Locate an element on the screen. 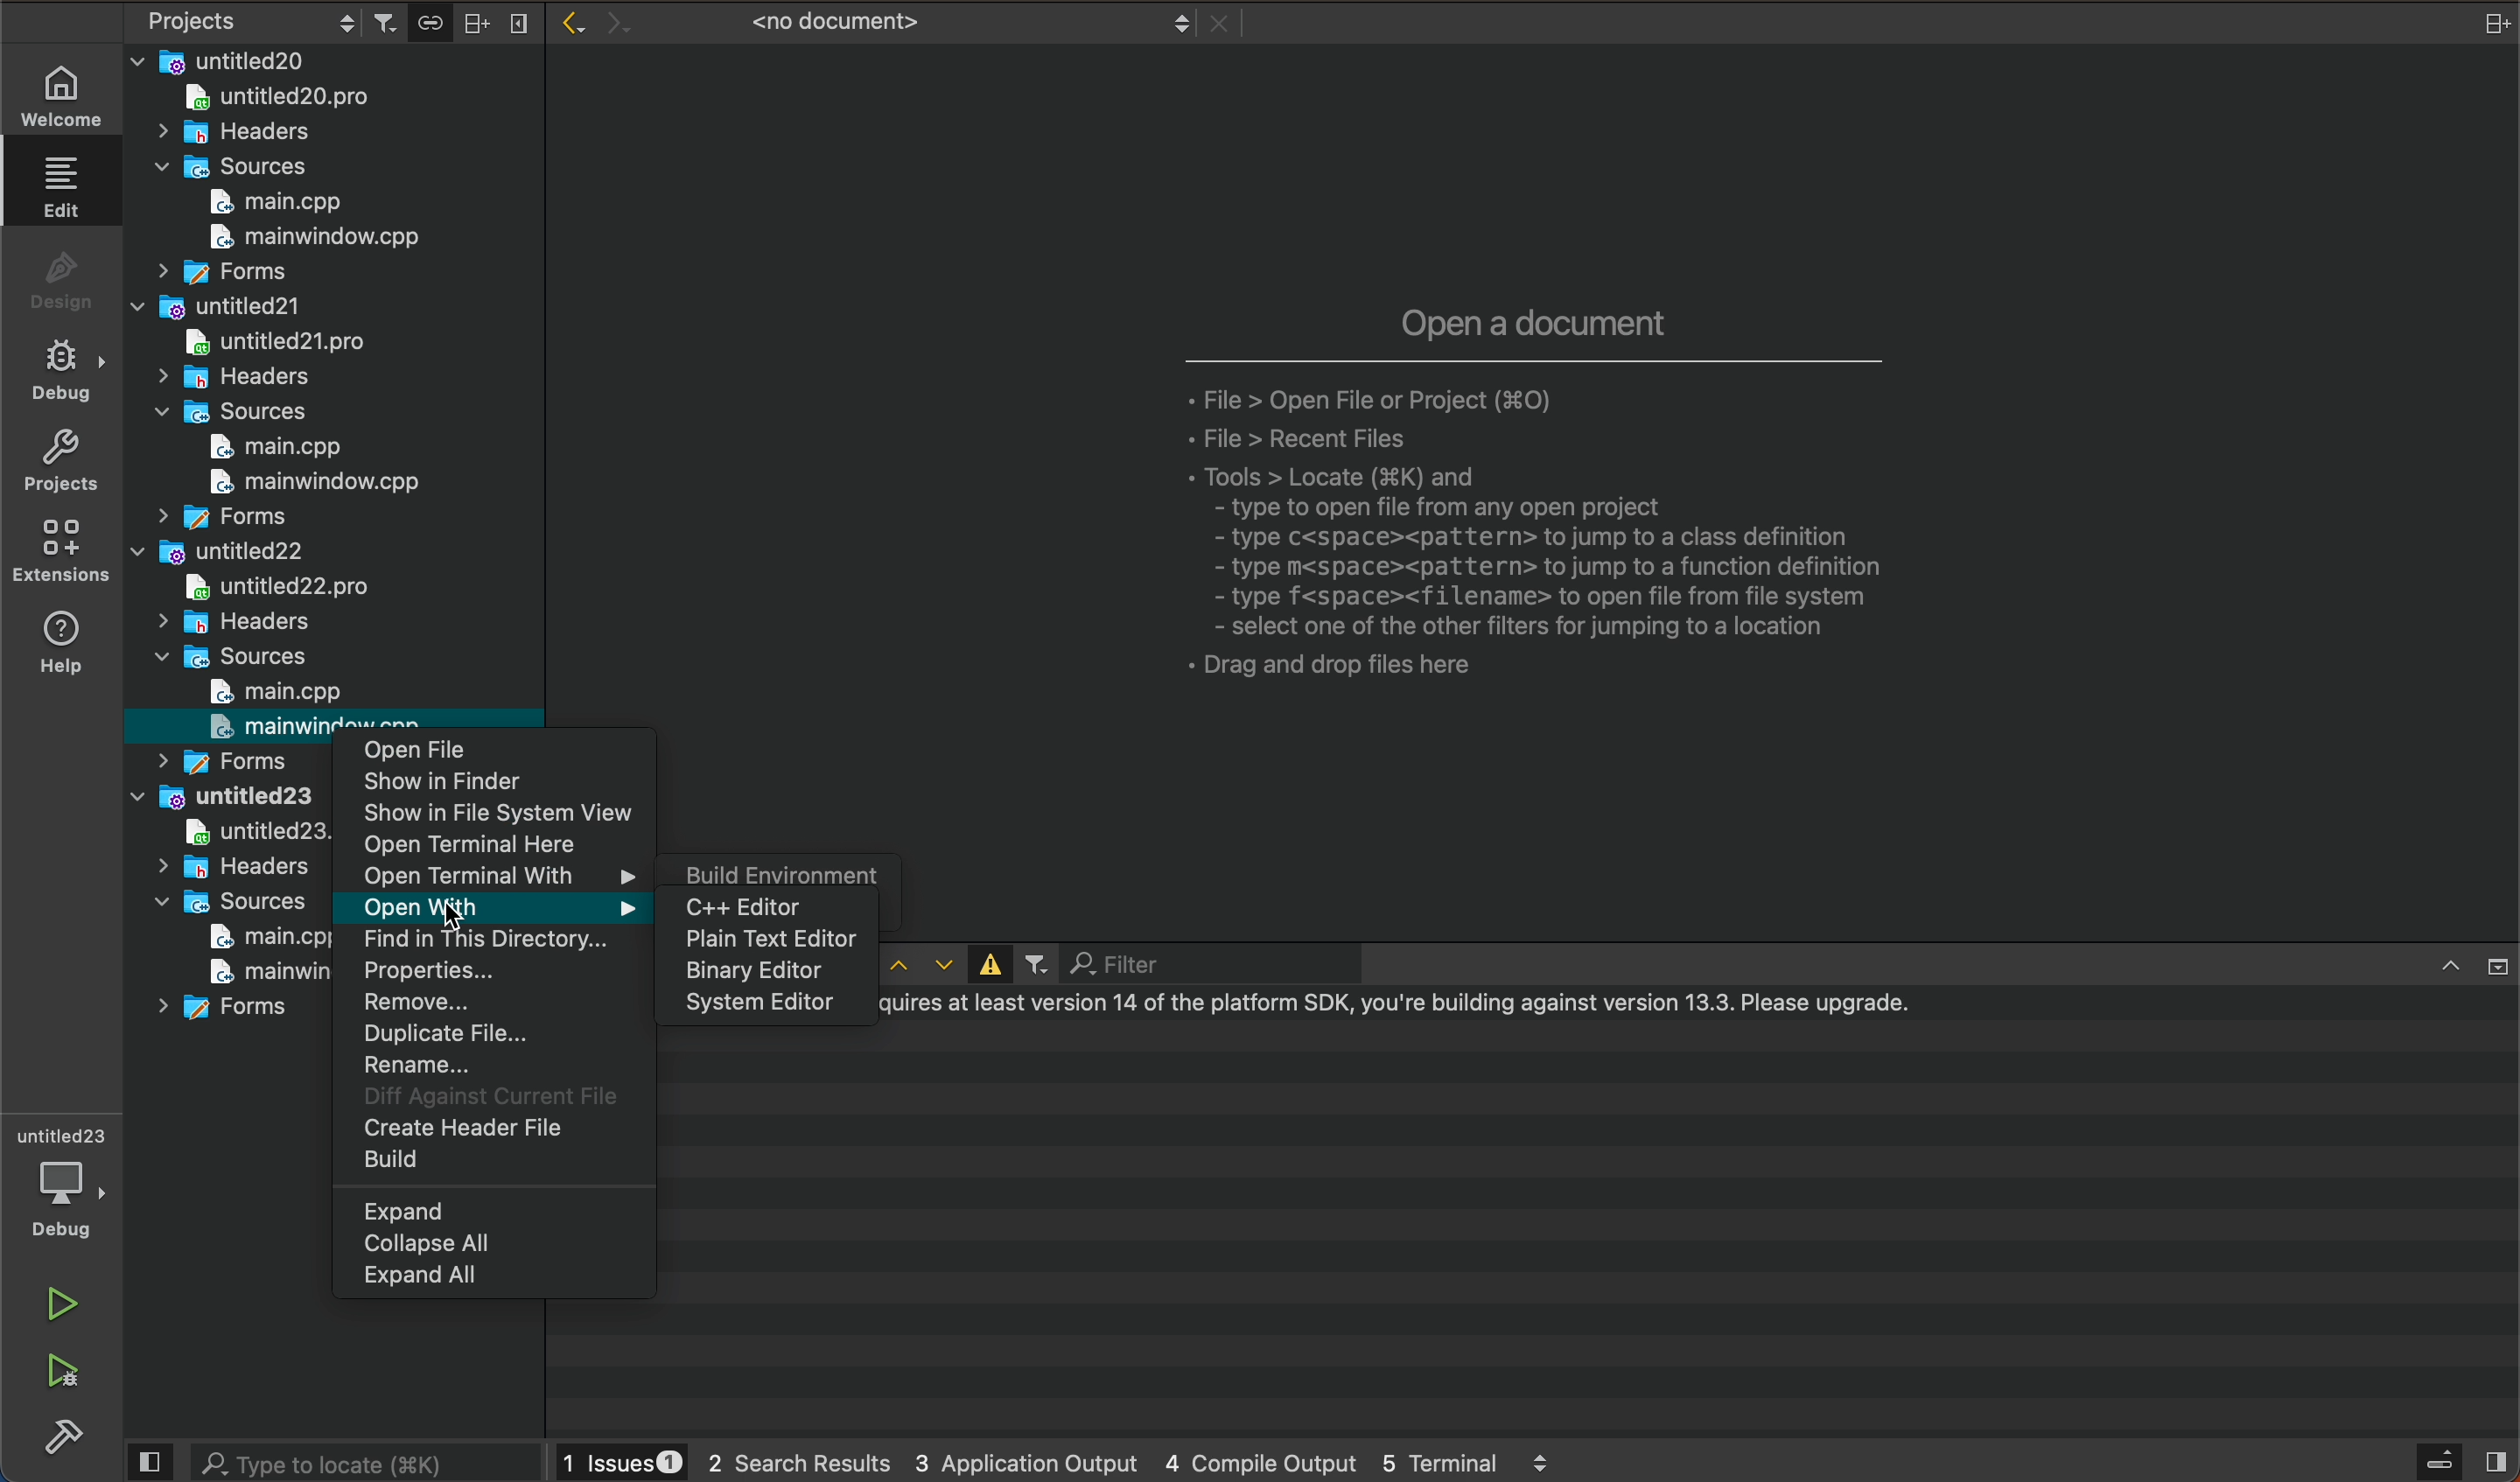 This screenshot has width=2520, height=1482. filters is located at coordinates (390, 21).